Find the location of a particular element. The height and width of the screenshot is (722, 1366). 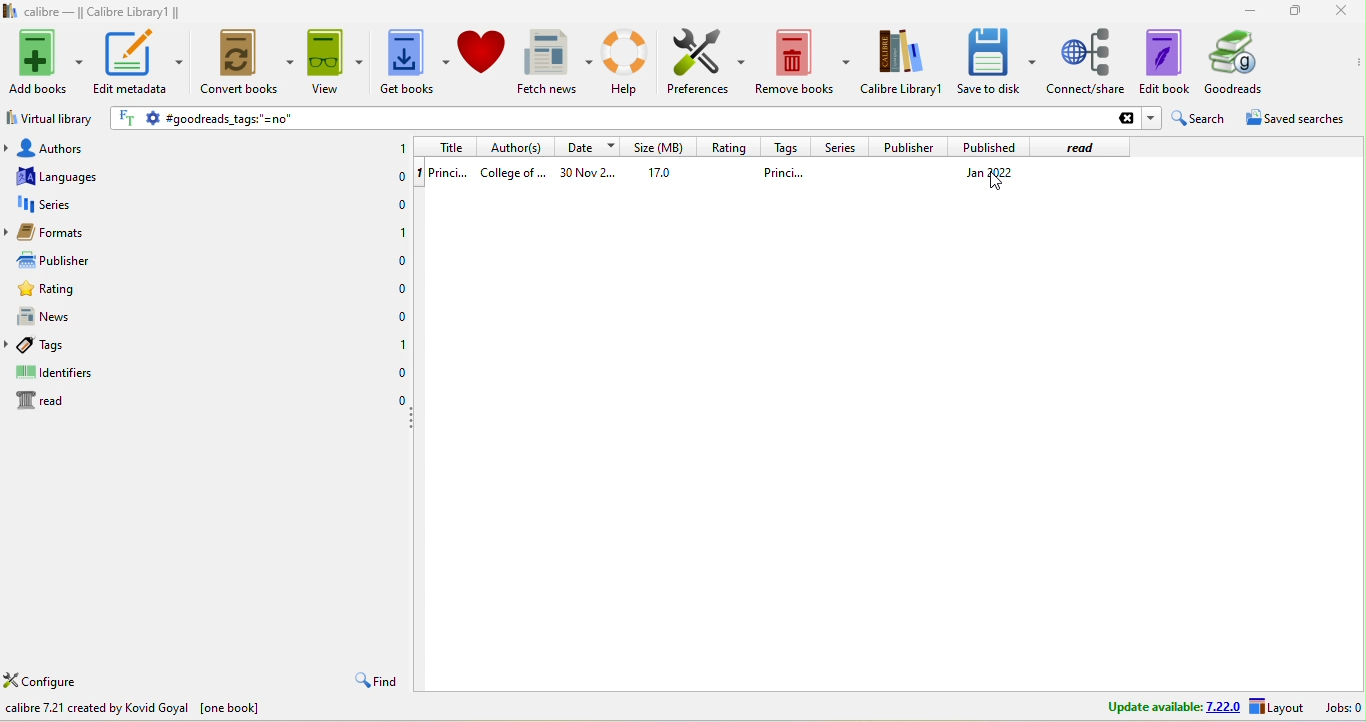

save to disk is located at coordinates (996, 62).